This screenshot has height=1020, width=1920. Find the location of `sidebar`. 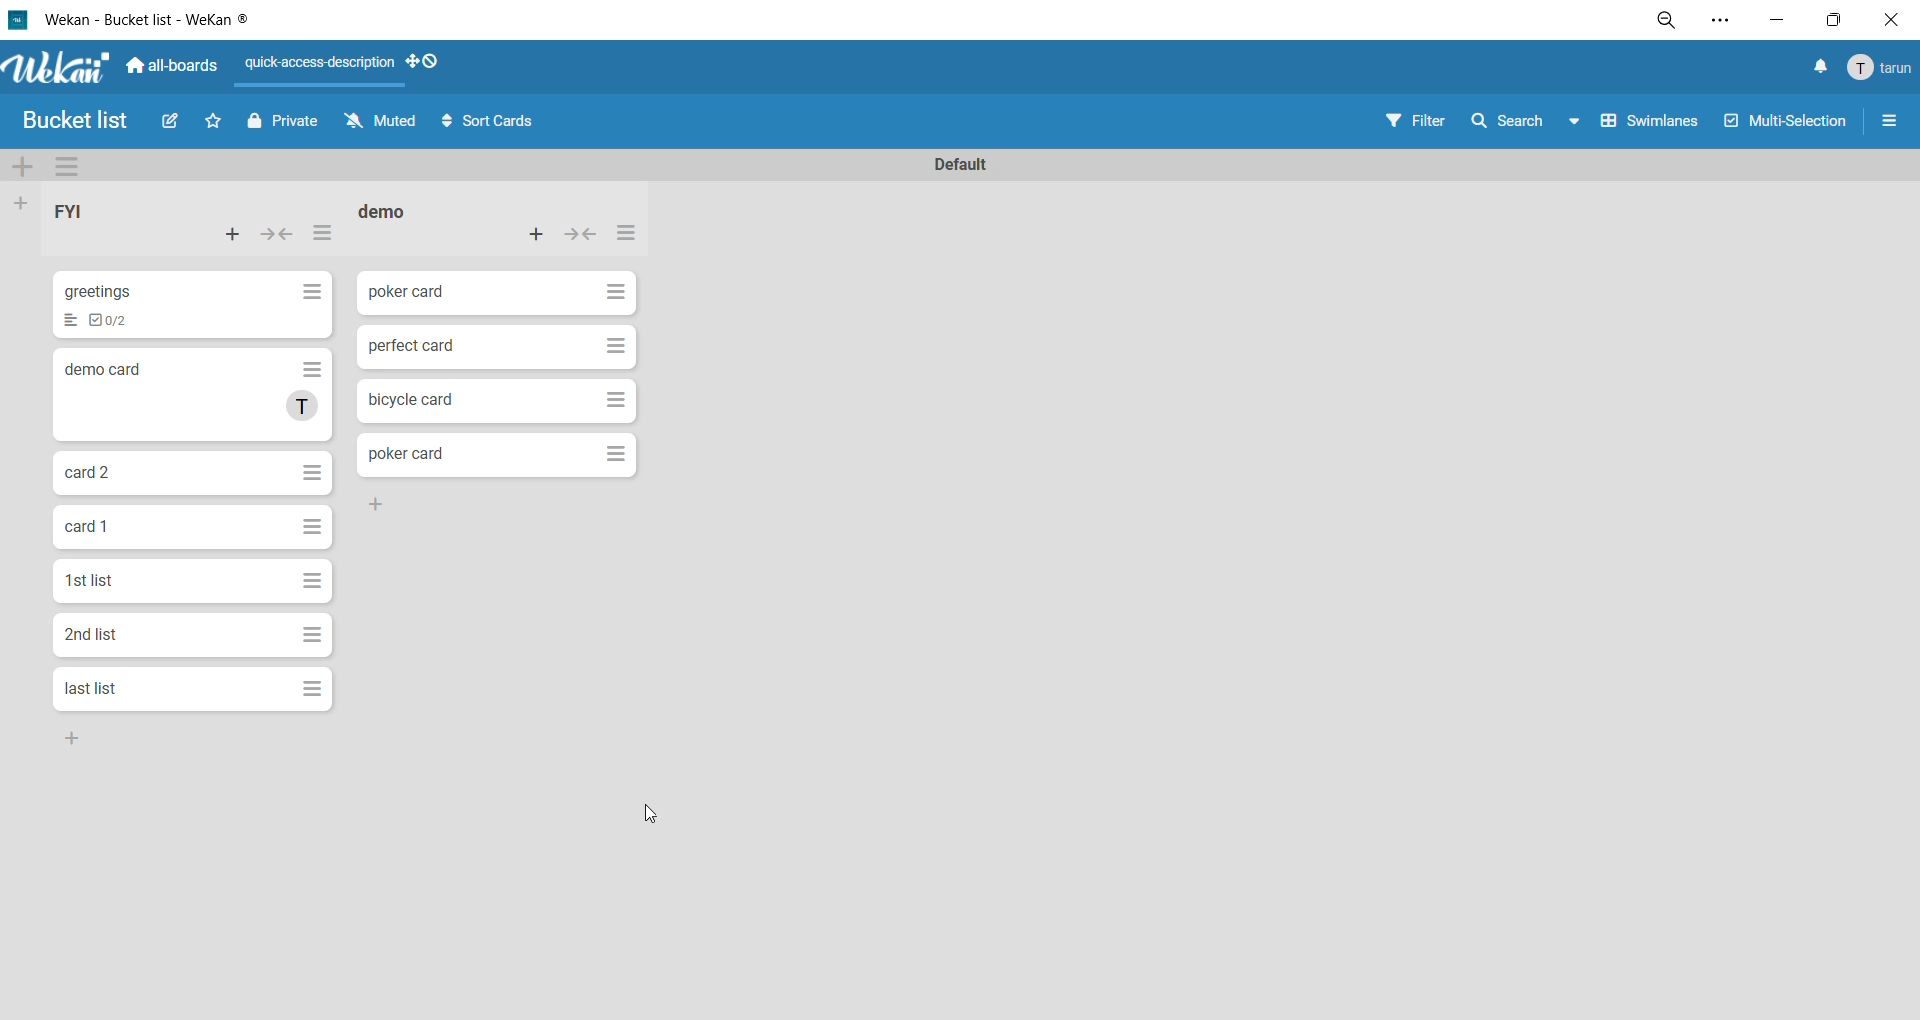

sidebar is located at coordinates (1889, 125).